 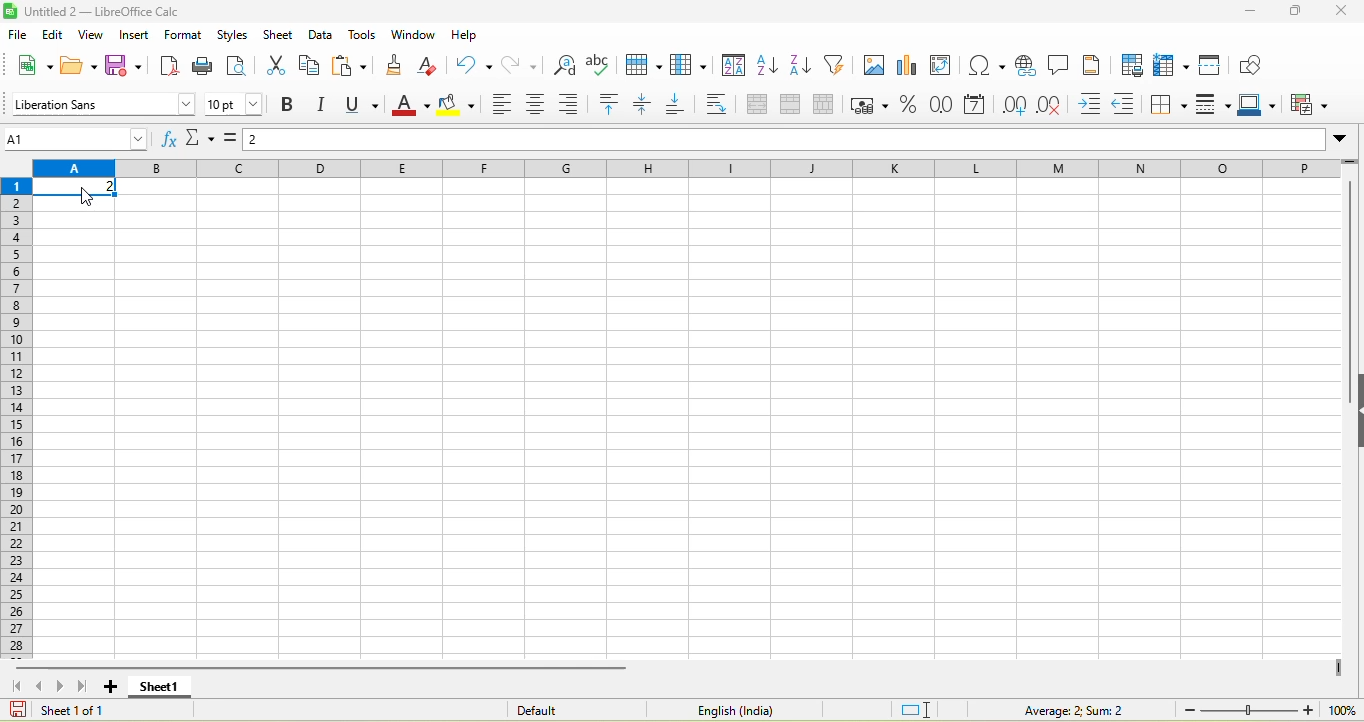 I want to click on find and replace, so click(x=567, y=65).